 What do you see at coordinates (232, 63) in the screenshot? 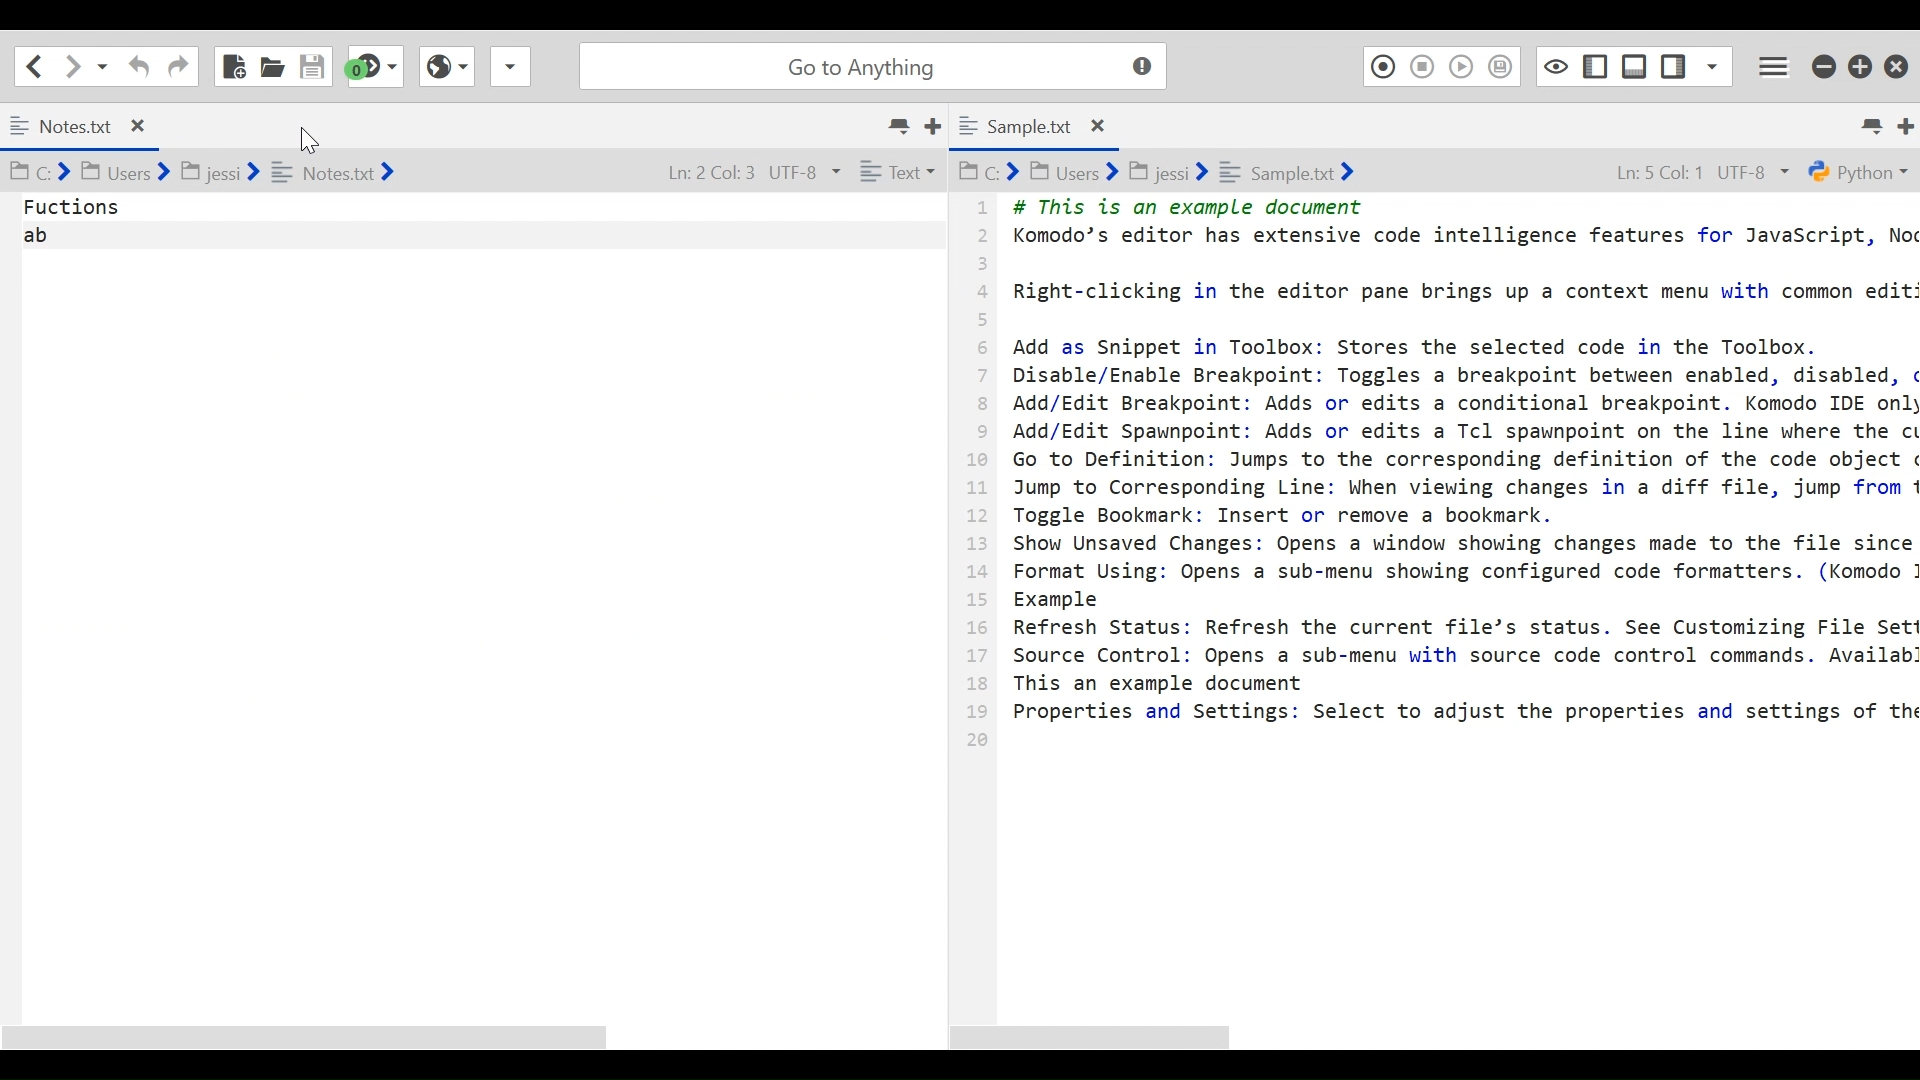
I see `New File` at bounding box center [232, 63].